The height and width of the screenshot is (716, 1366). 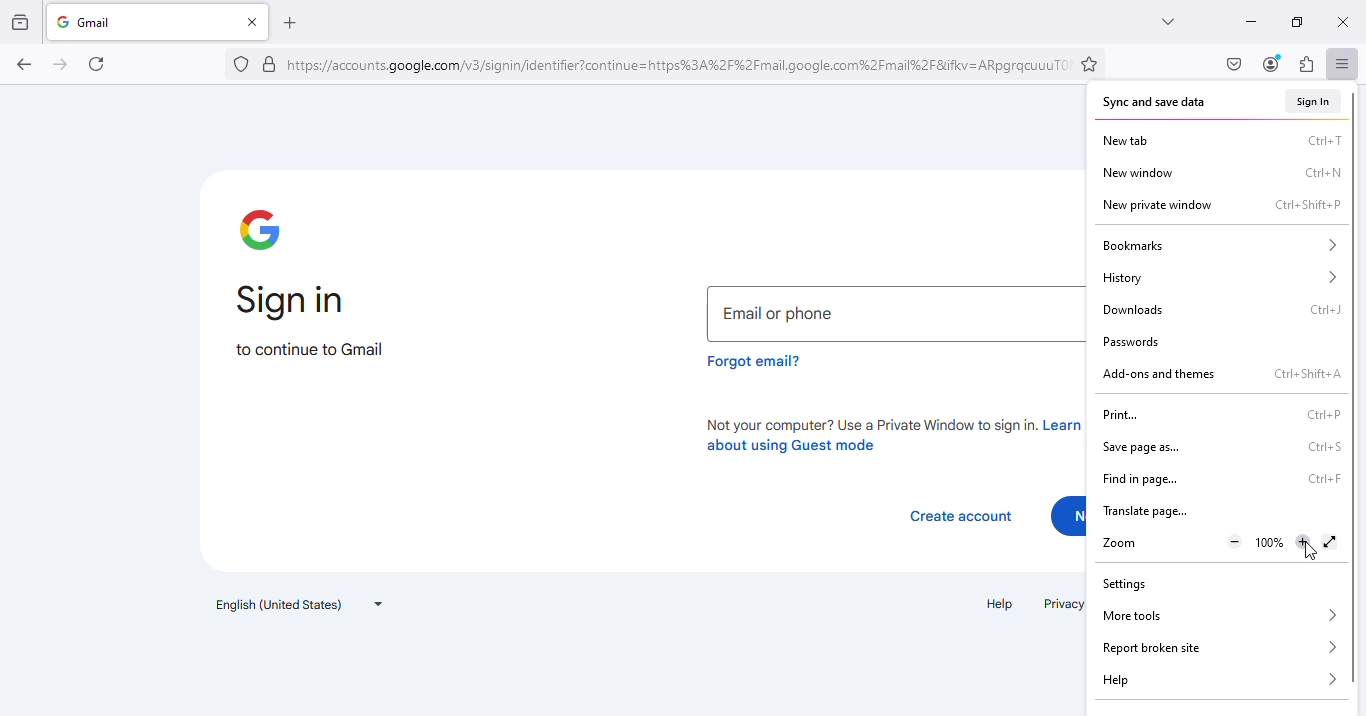 I want to click on translate page..., so click(x=1145, y=511).